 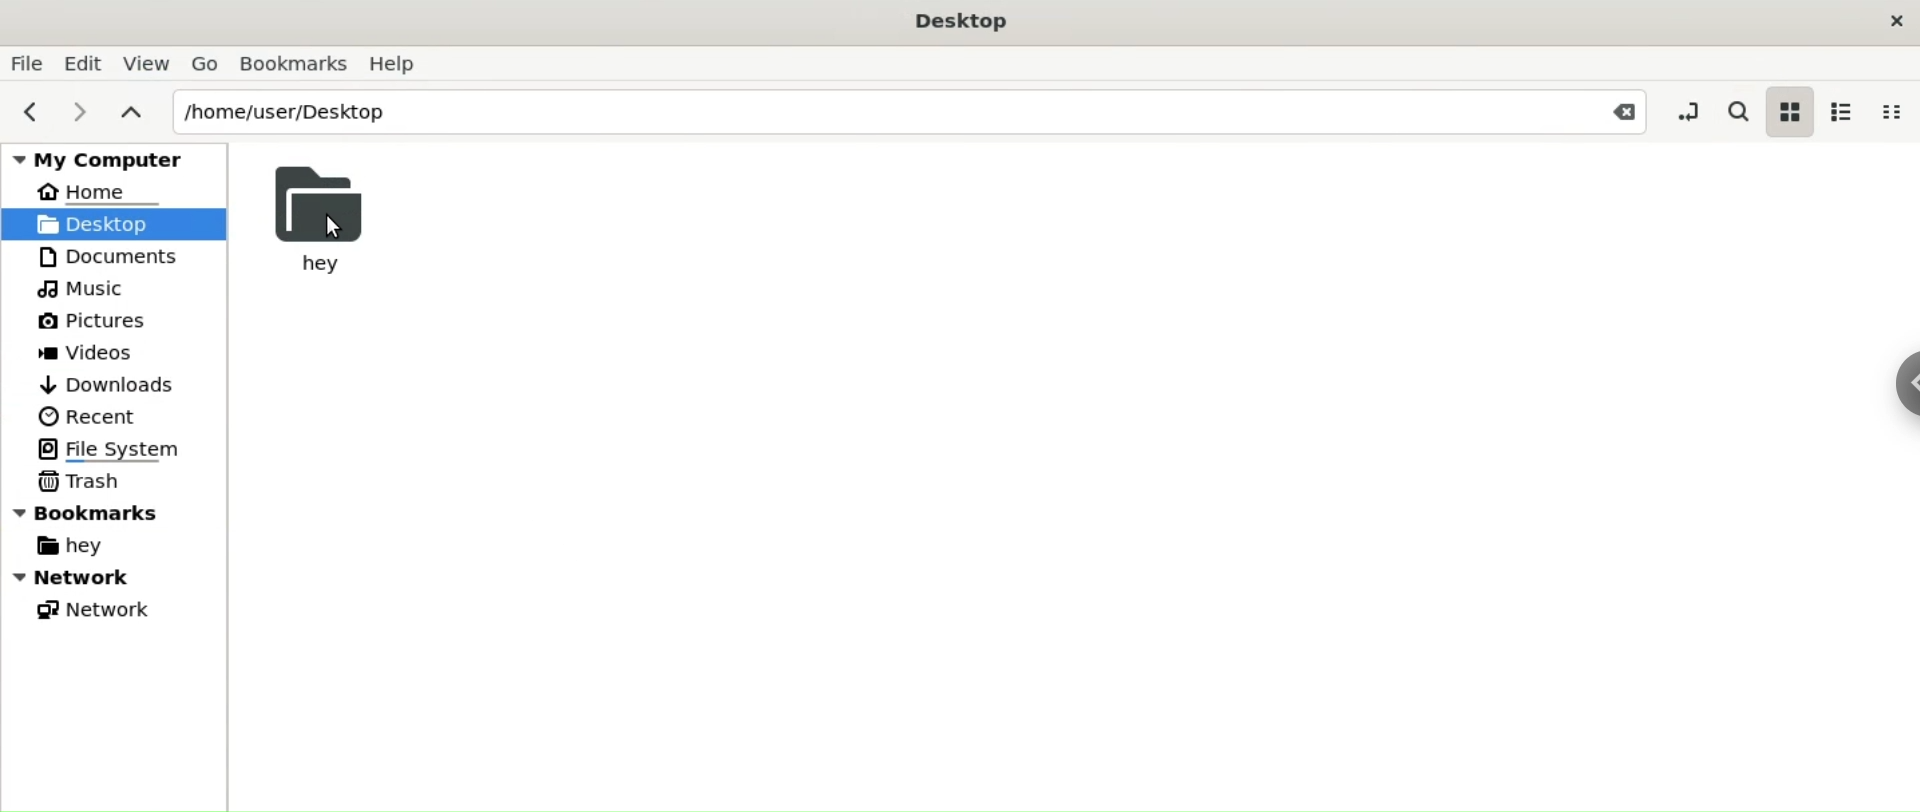 What do you see at coordinates (105, 223) in the screenshot?
I see `Desktop` at bounding box center [105, 223].